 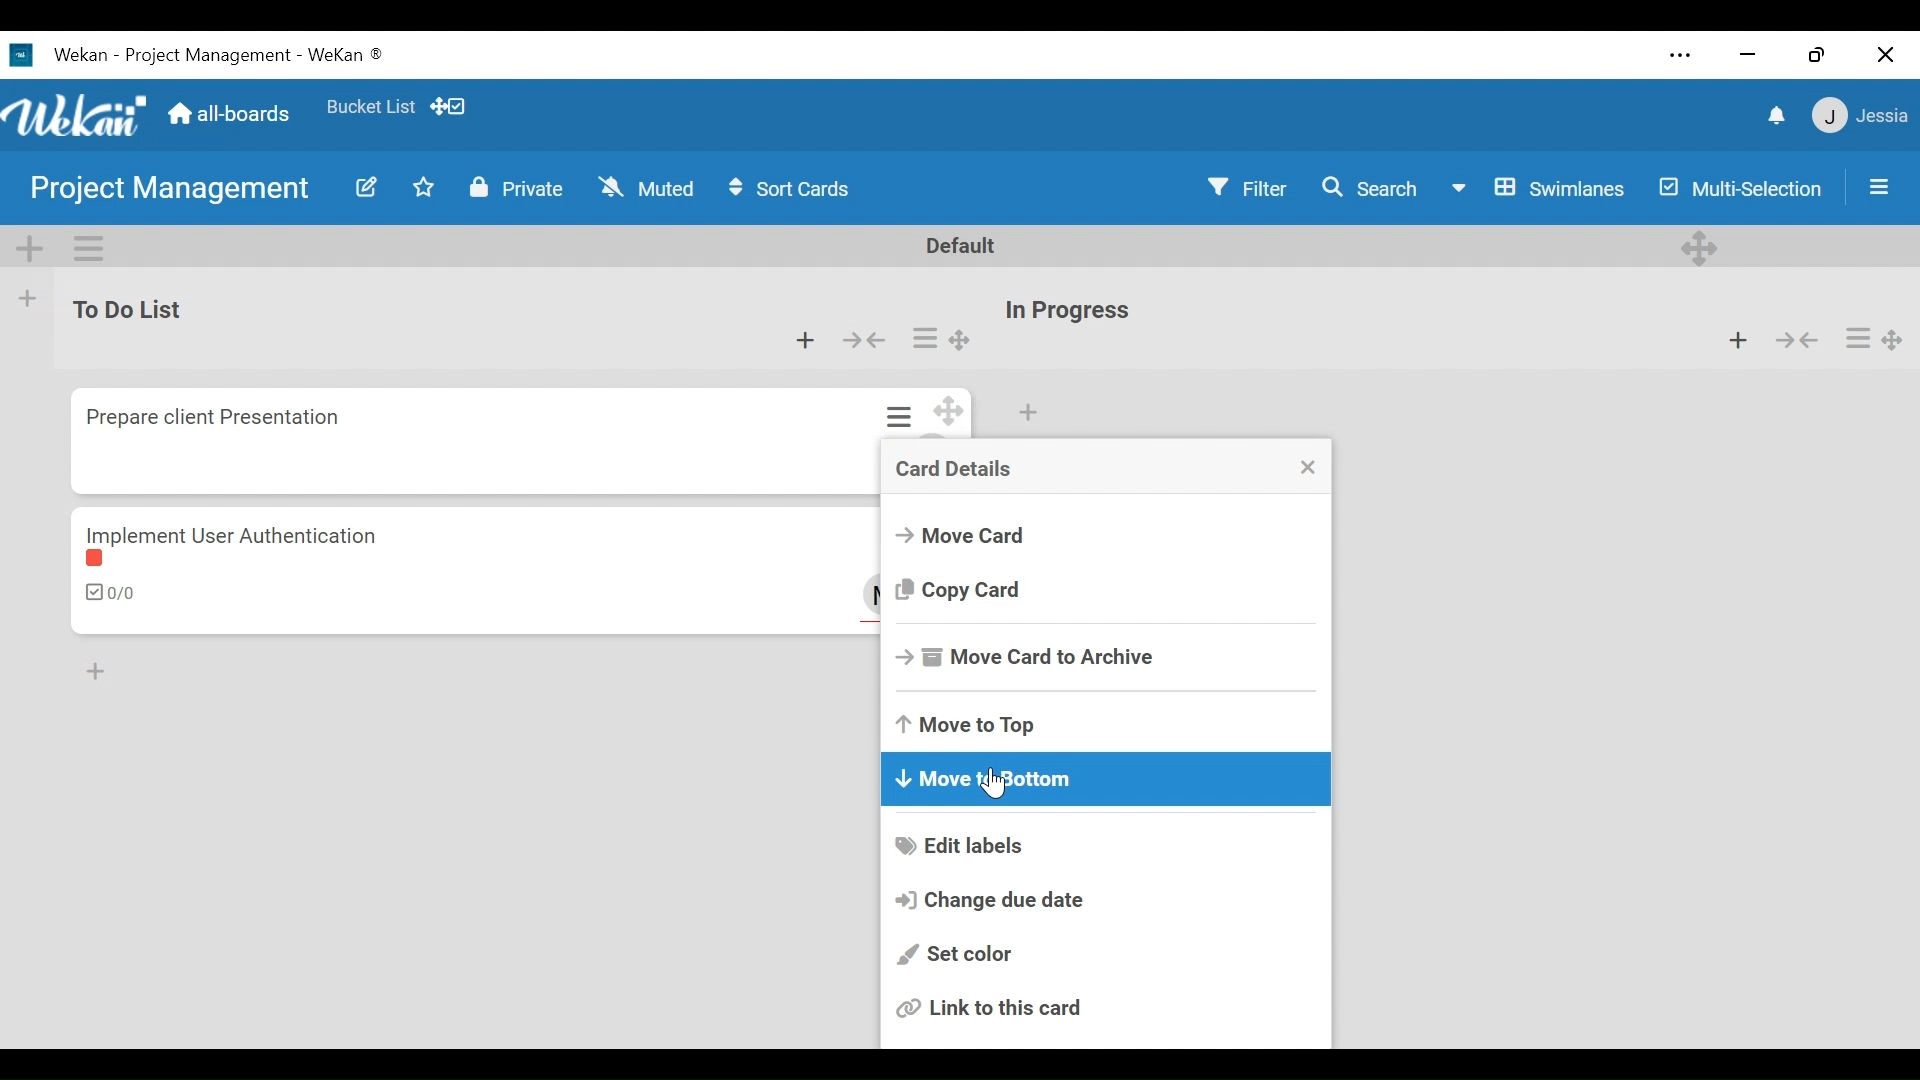 What do you see at coordinates (88, 247) in the screenshot?
I see `Swimlane actions` at bounding box center [88, 247].